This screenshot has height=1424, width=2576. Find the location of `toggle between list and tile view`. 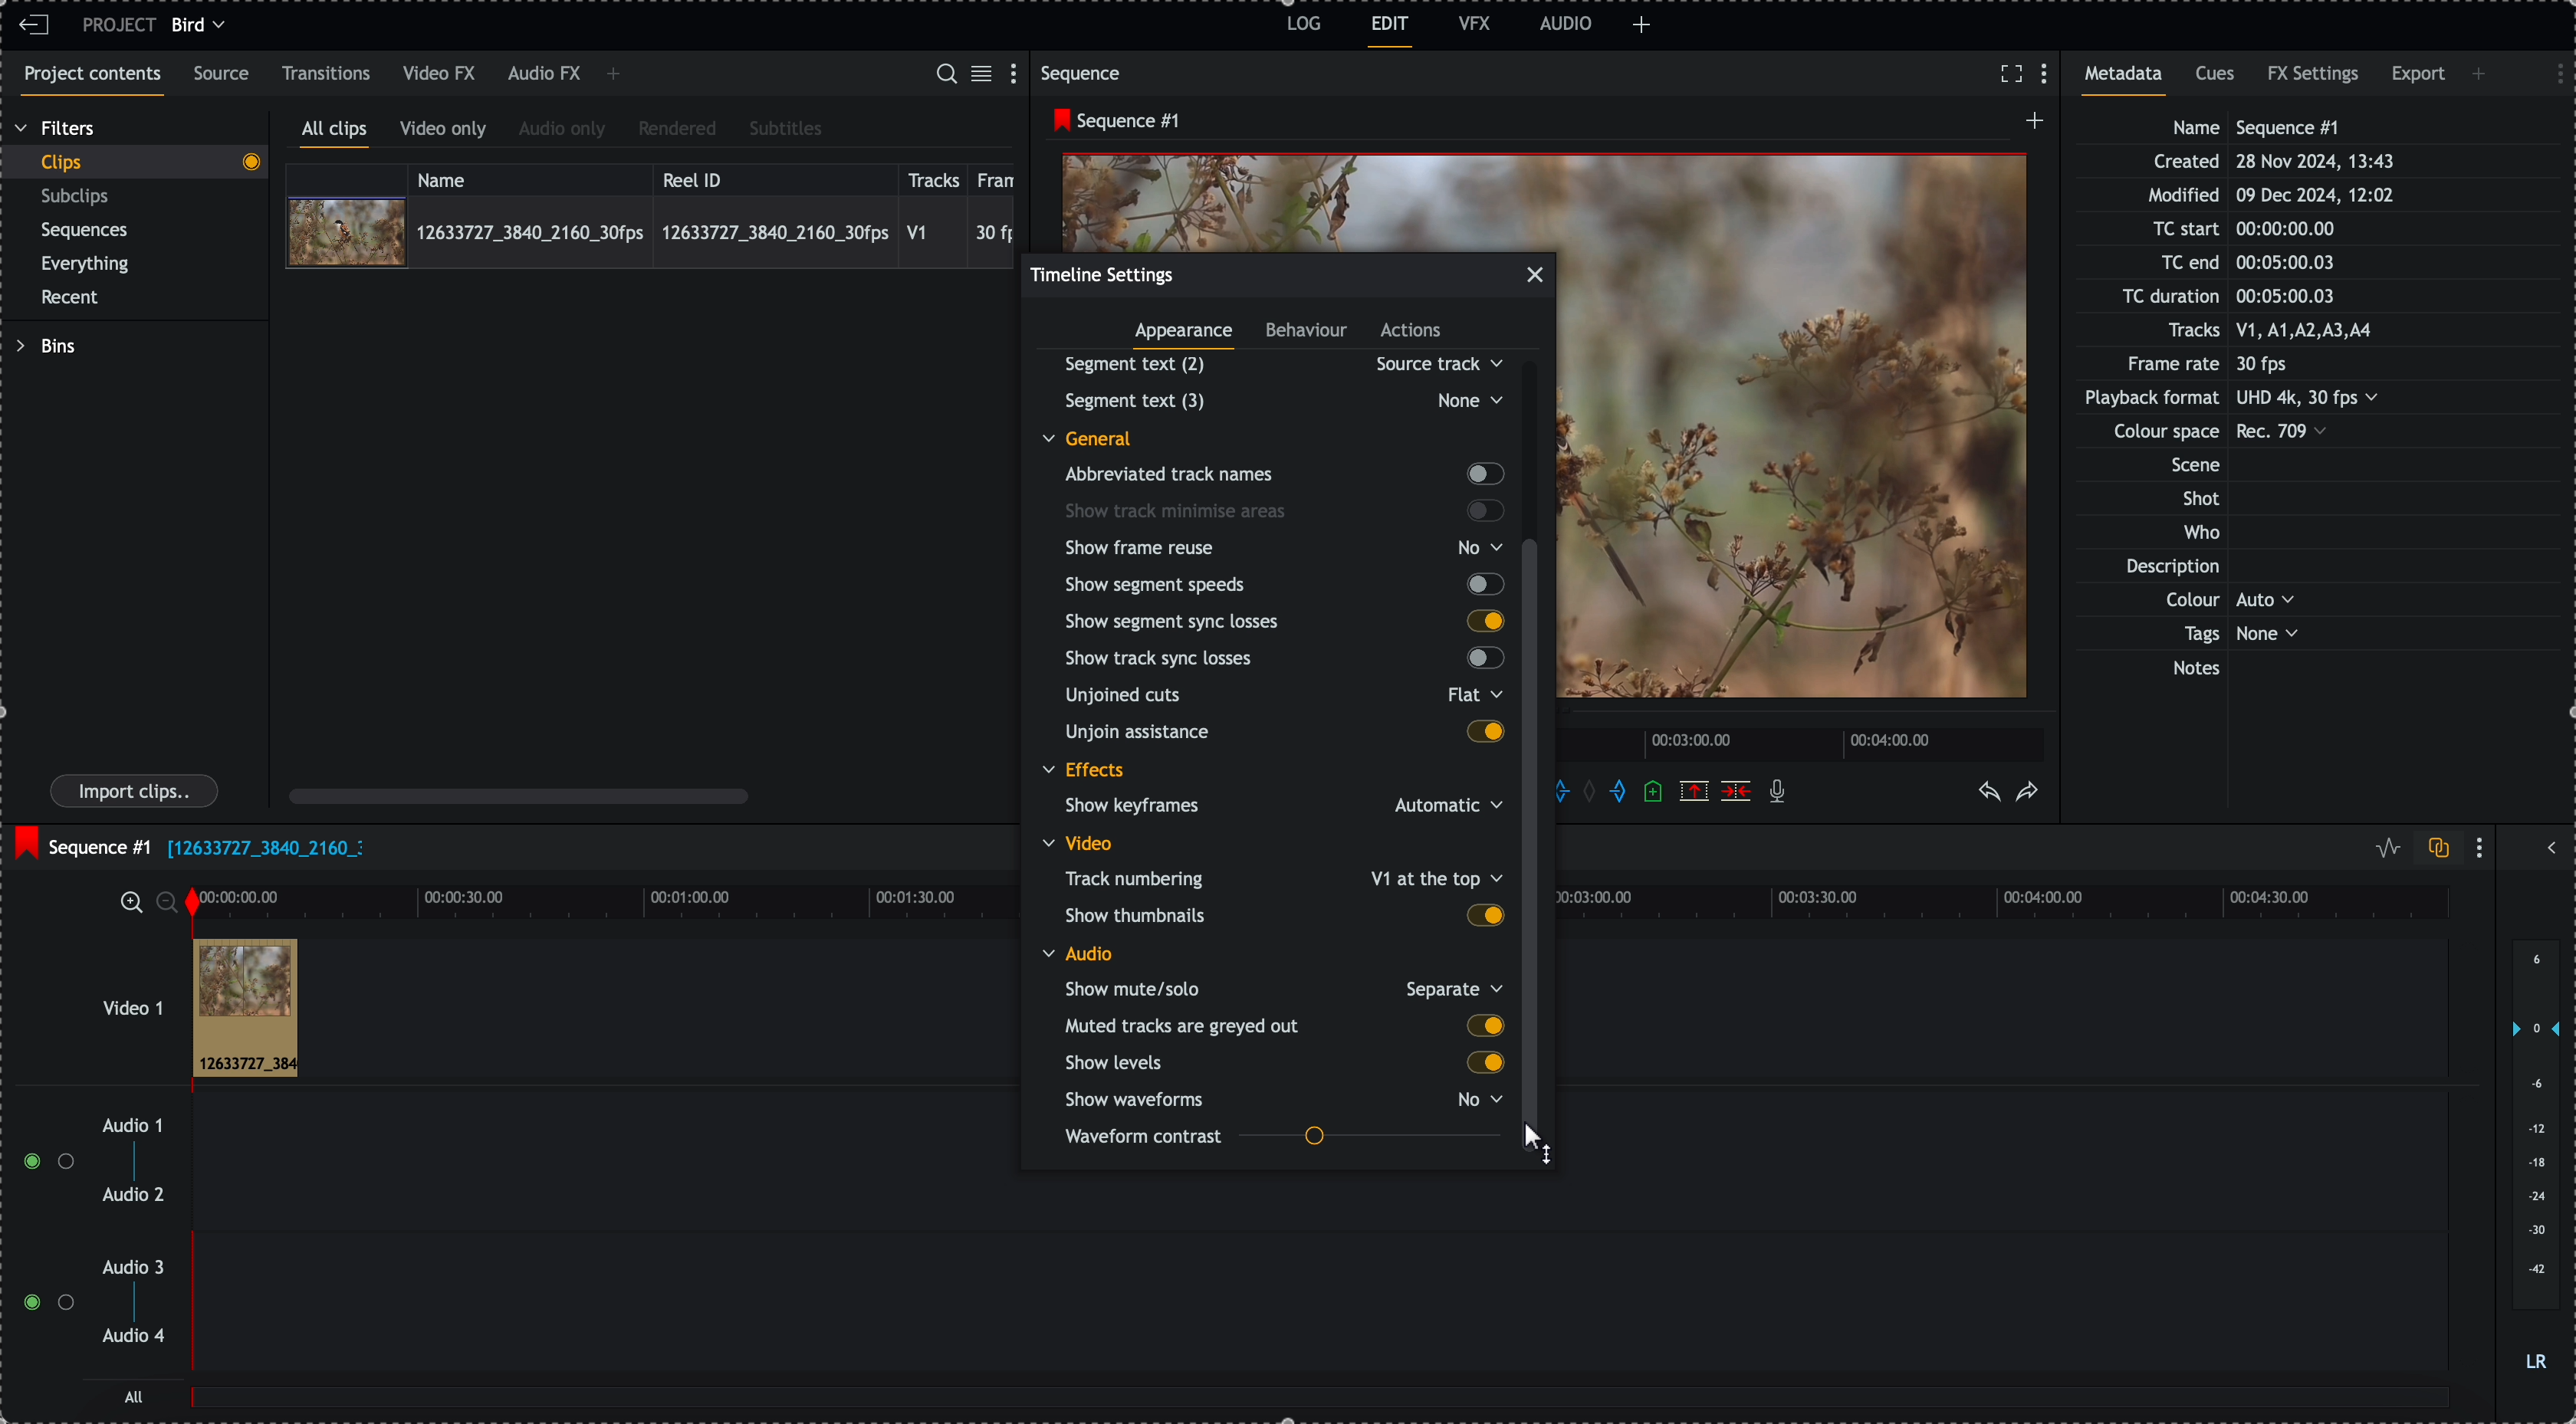

toggle between list and tile view is located at coordinates (985, 75).